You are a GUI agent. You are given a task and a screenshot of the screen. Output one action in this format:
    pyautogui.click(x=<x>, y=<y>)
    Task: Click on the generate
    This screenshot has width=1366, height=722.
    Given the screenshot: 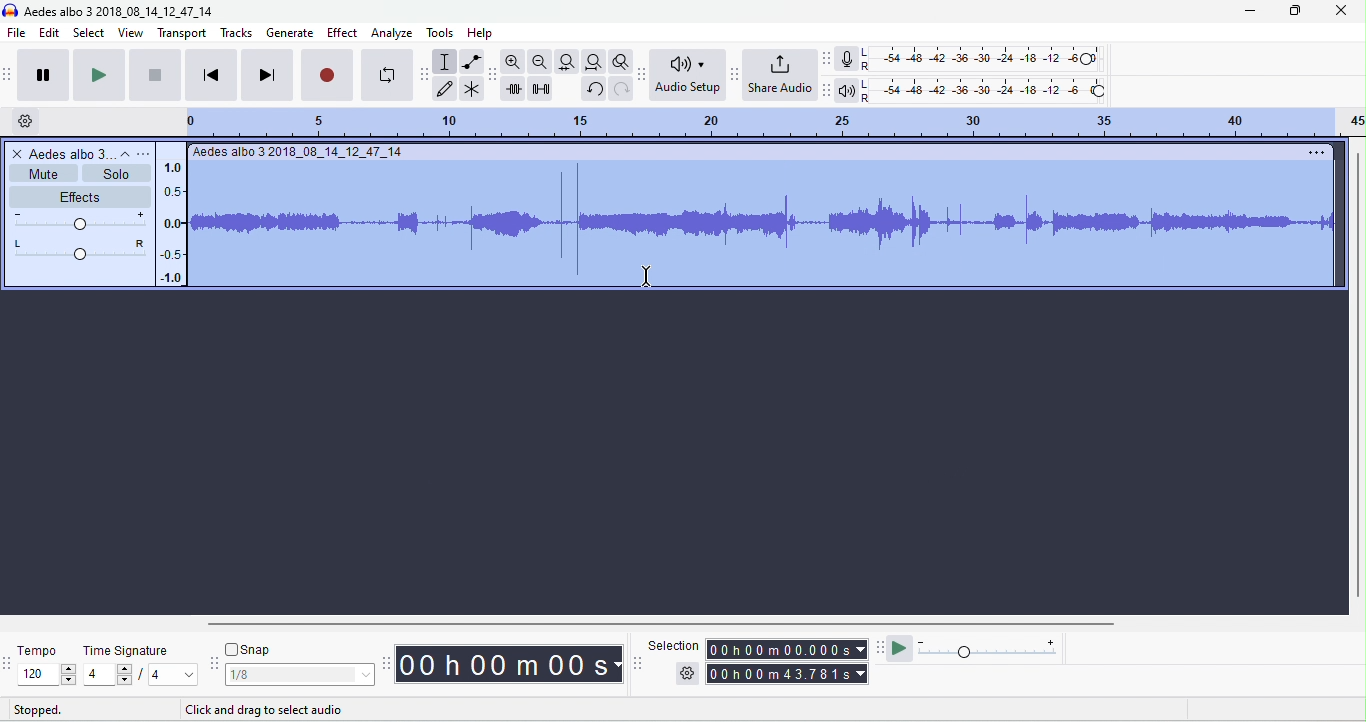 What is the action you would take?
    pyautogui.click(x=289, y=33)
    